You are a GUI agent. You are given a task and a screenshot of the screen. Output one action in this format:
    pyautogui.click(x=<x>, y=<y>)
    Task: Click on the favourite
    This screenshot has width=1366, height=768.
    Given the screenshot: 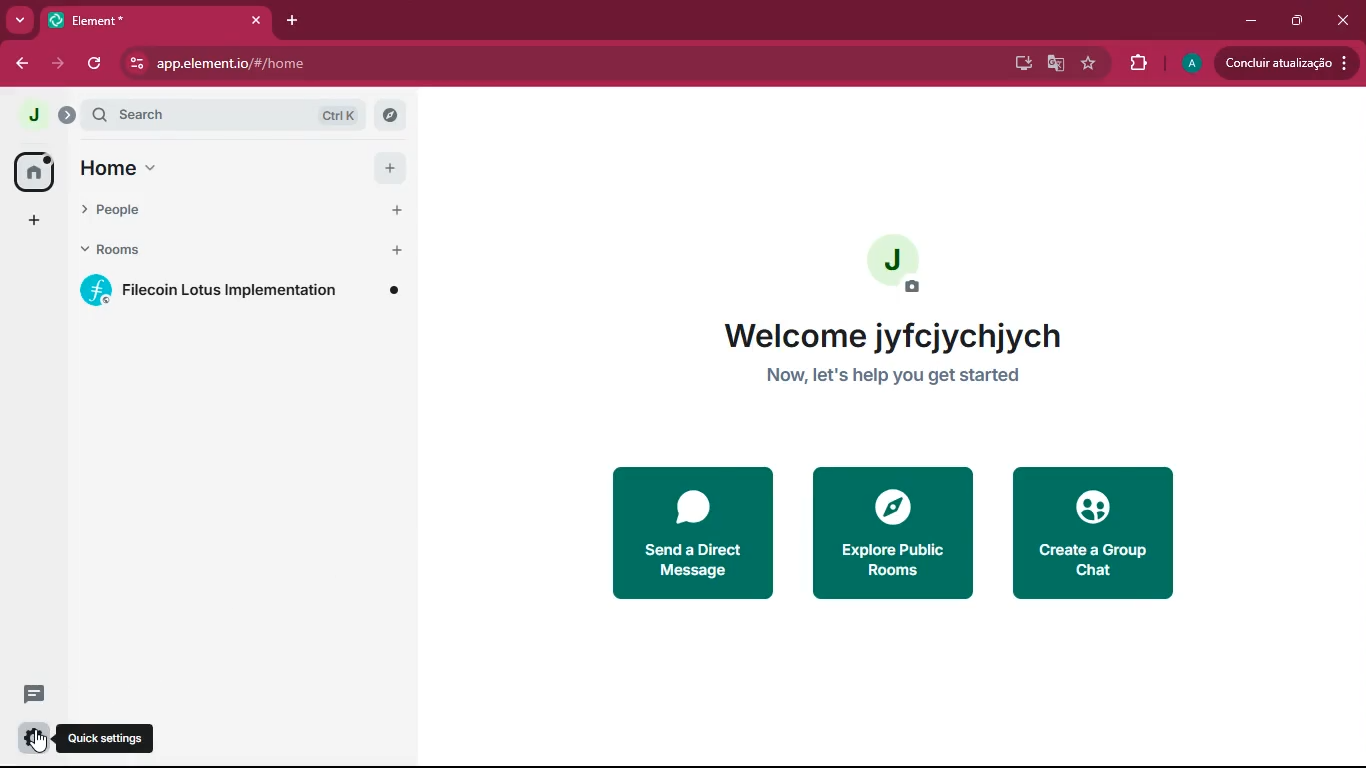 What is the action you would take?
    pyautogui.click(x=1091, y=61)
    